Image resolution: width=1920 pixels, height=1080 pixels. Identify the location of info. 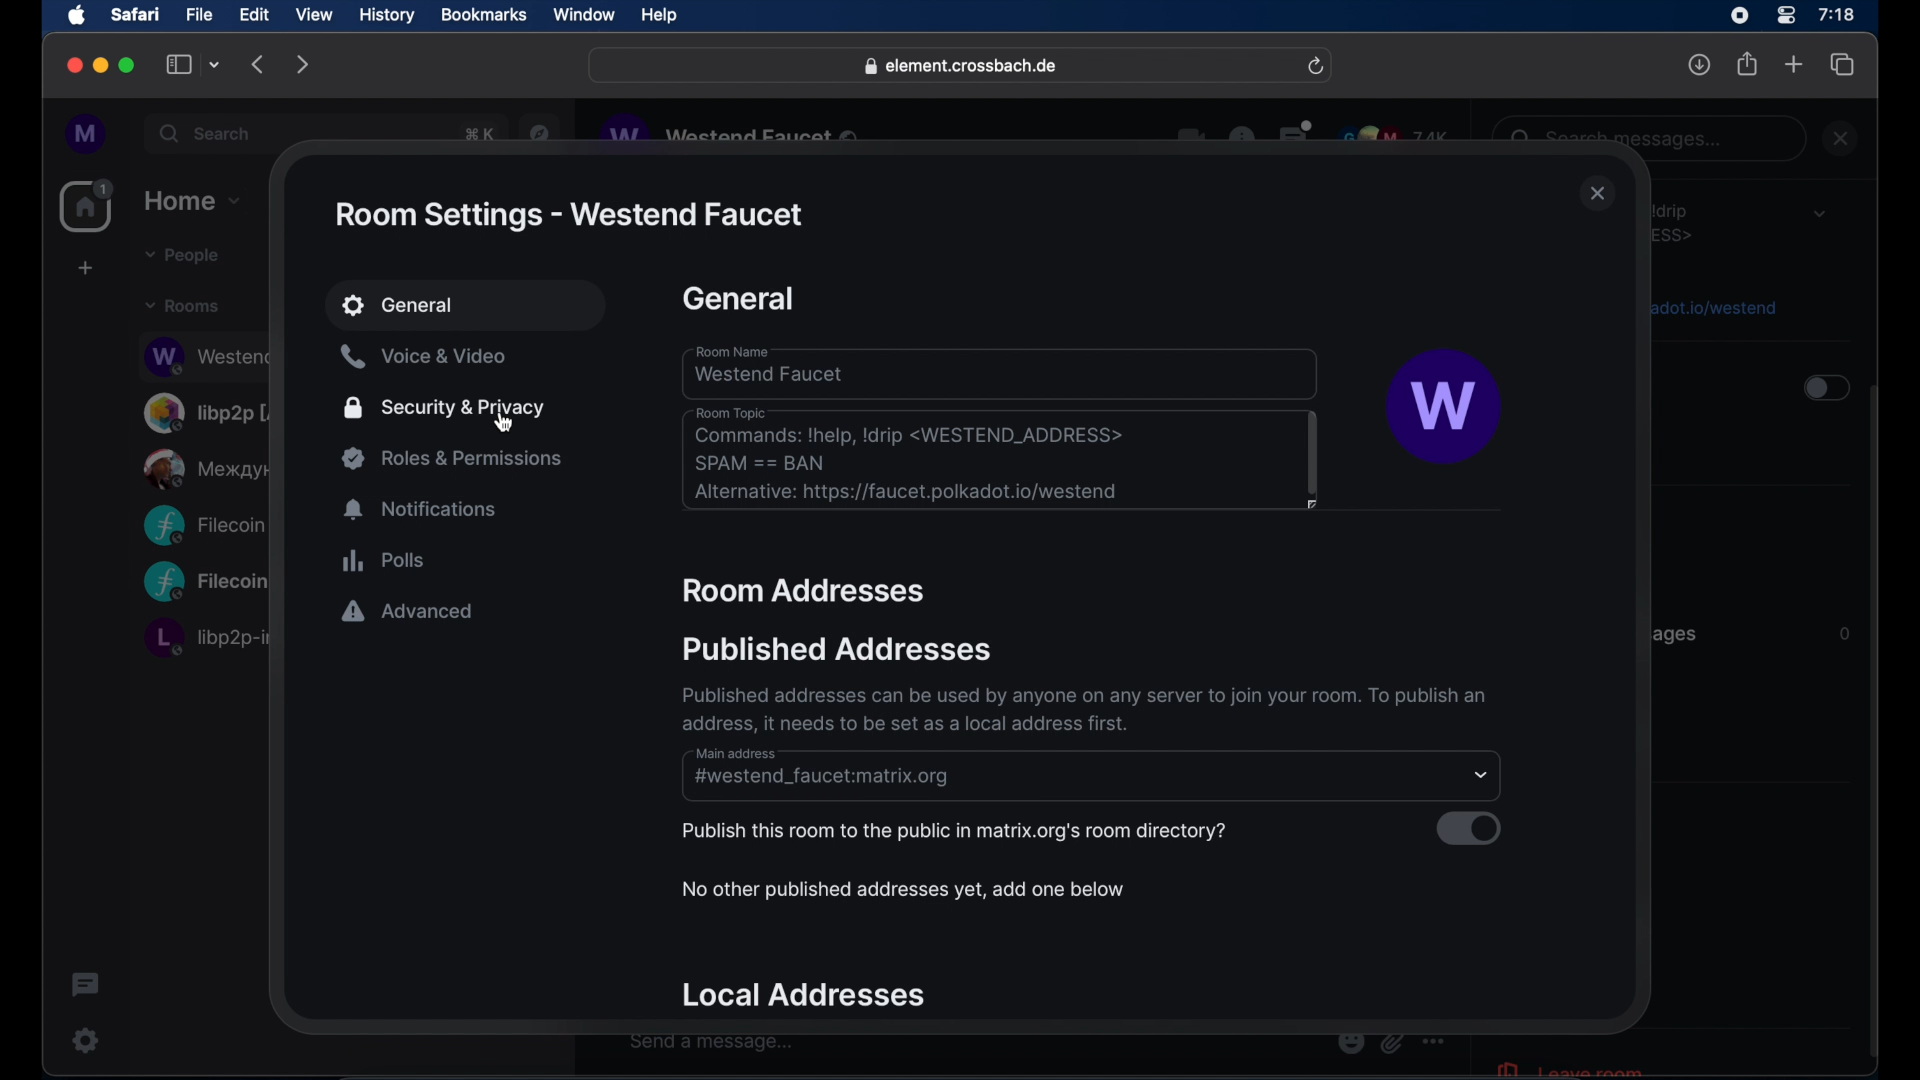
(902, 890).